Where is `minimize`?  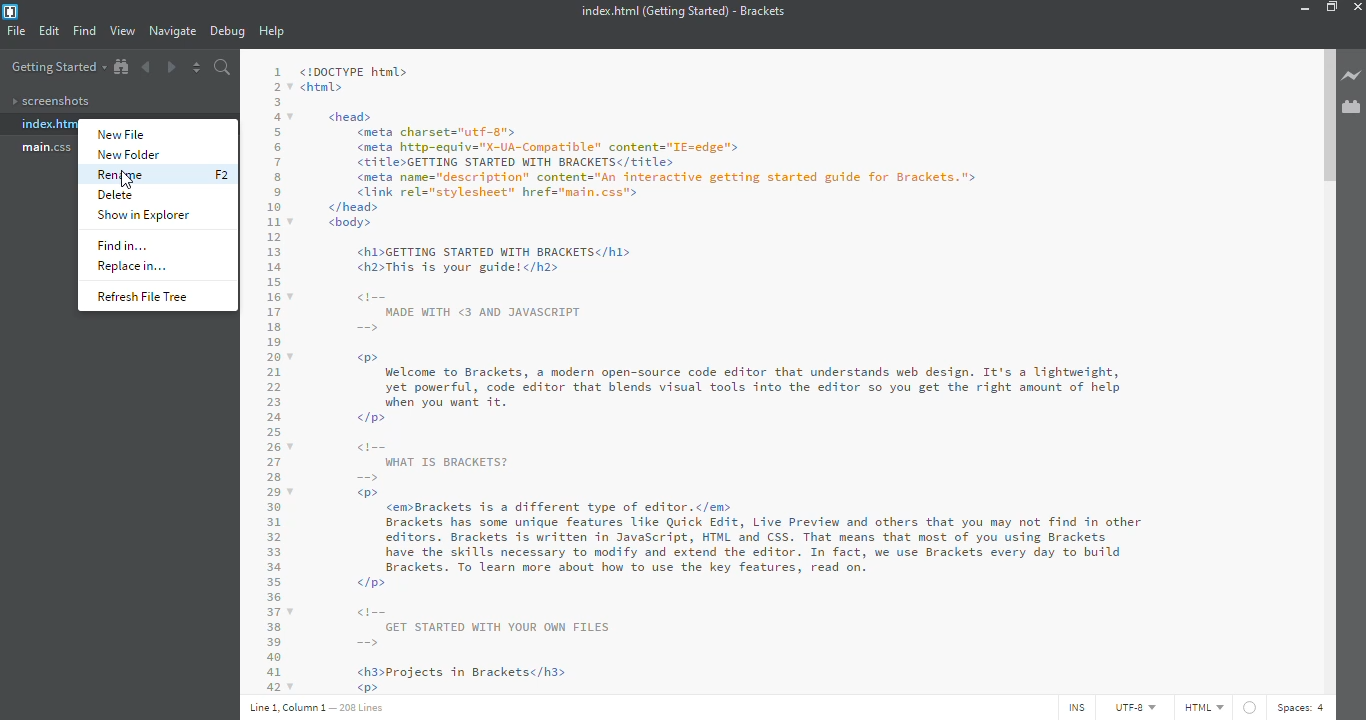
minimize is located at coordinates (1302, 8).